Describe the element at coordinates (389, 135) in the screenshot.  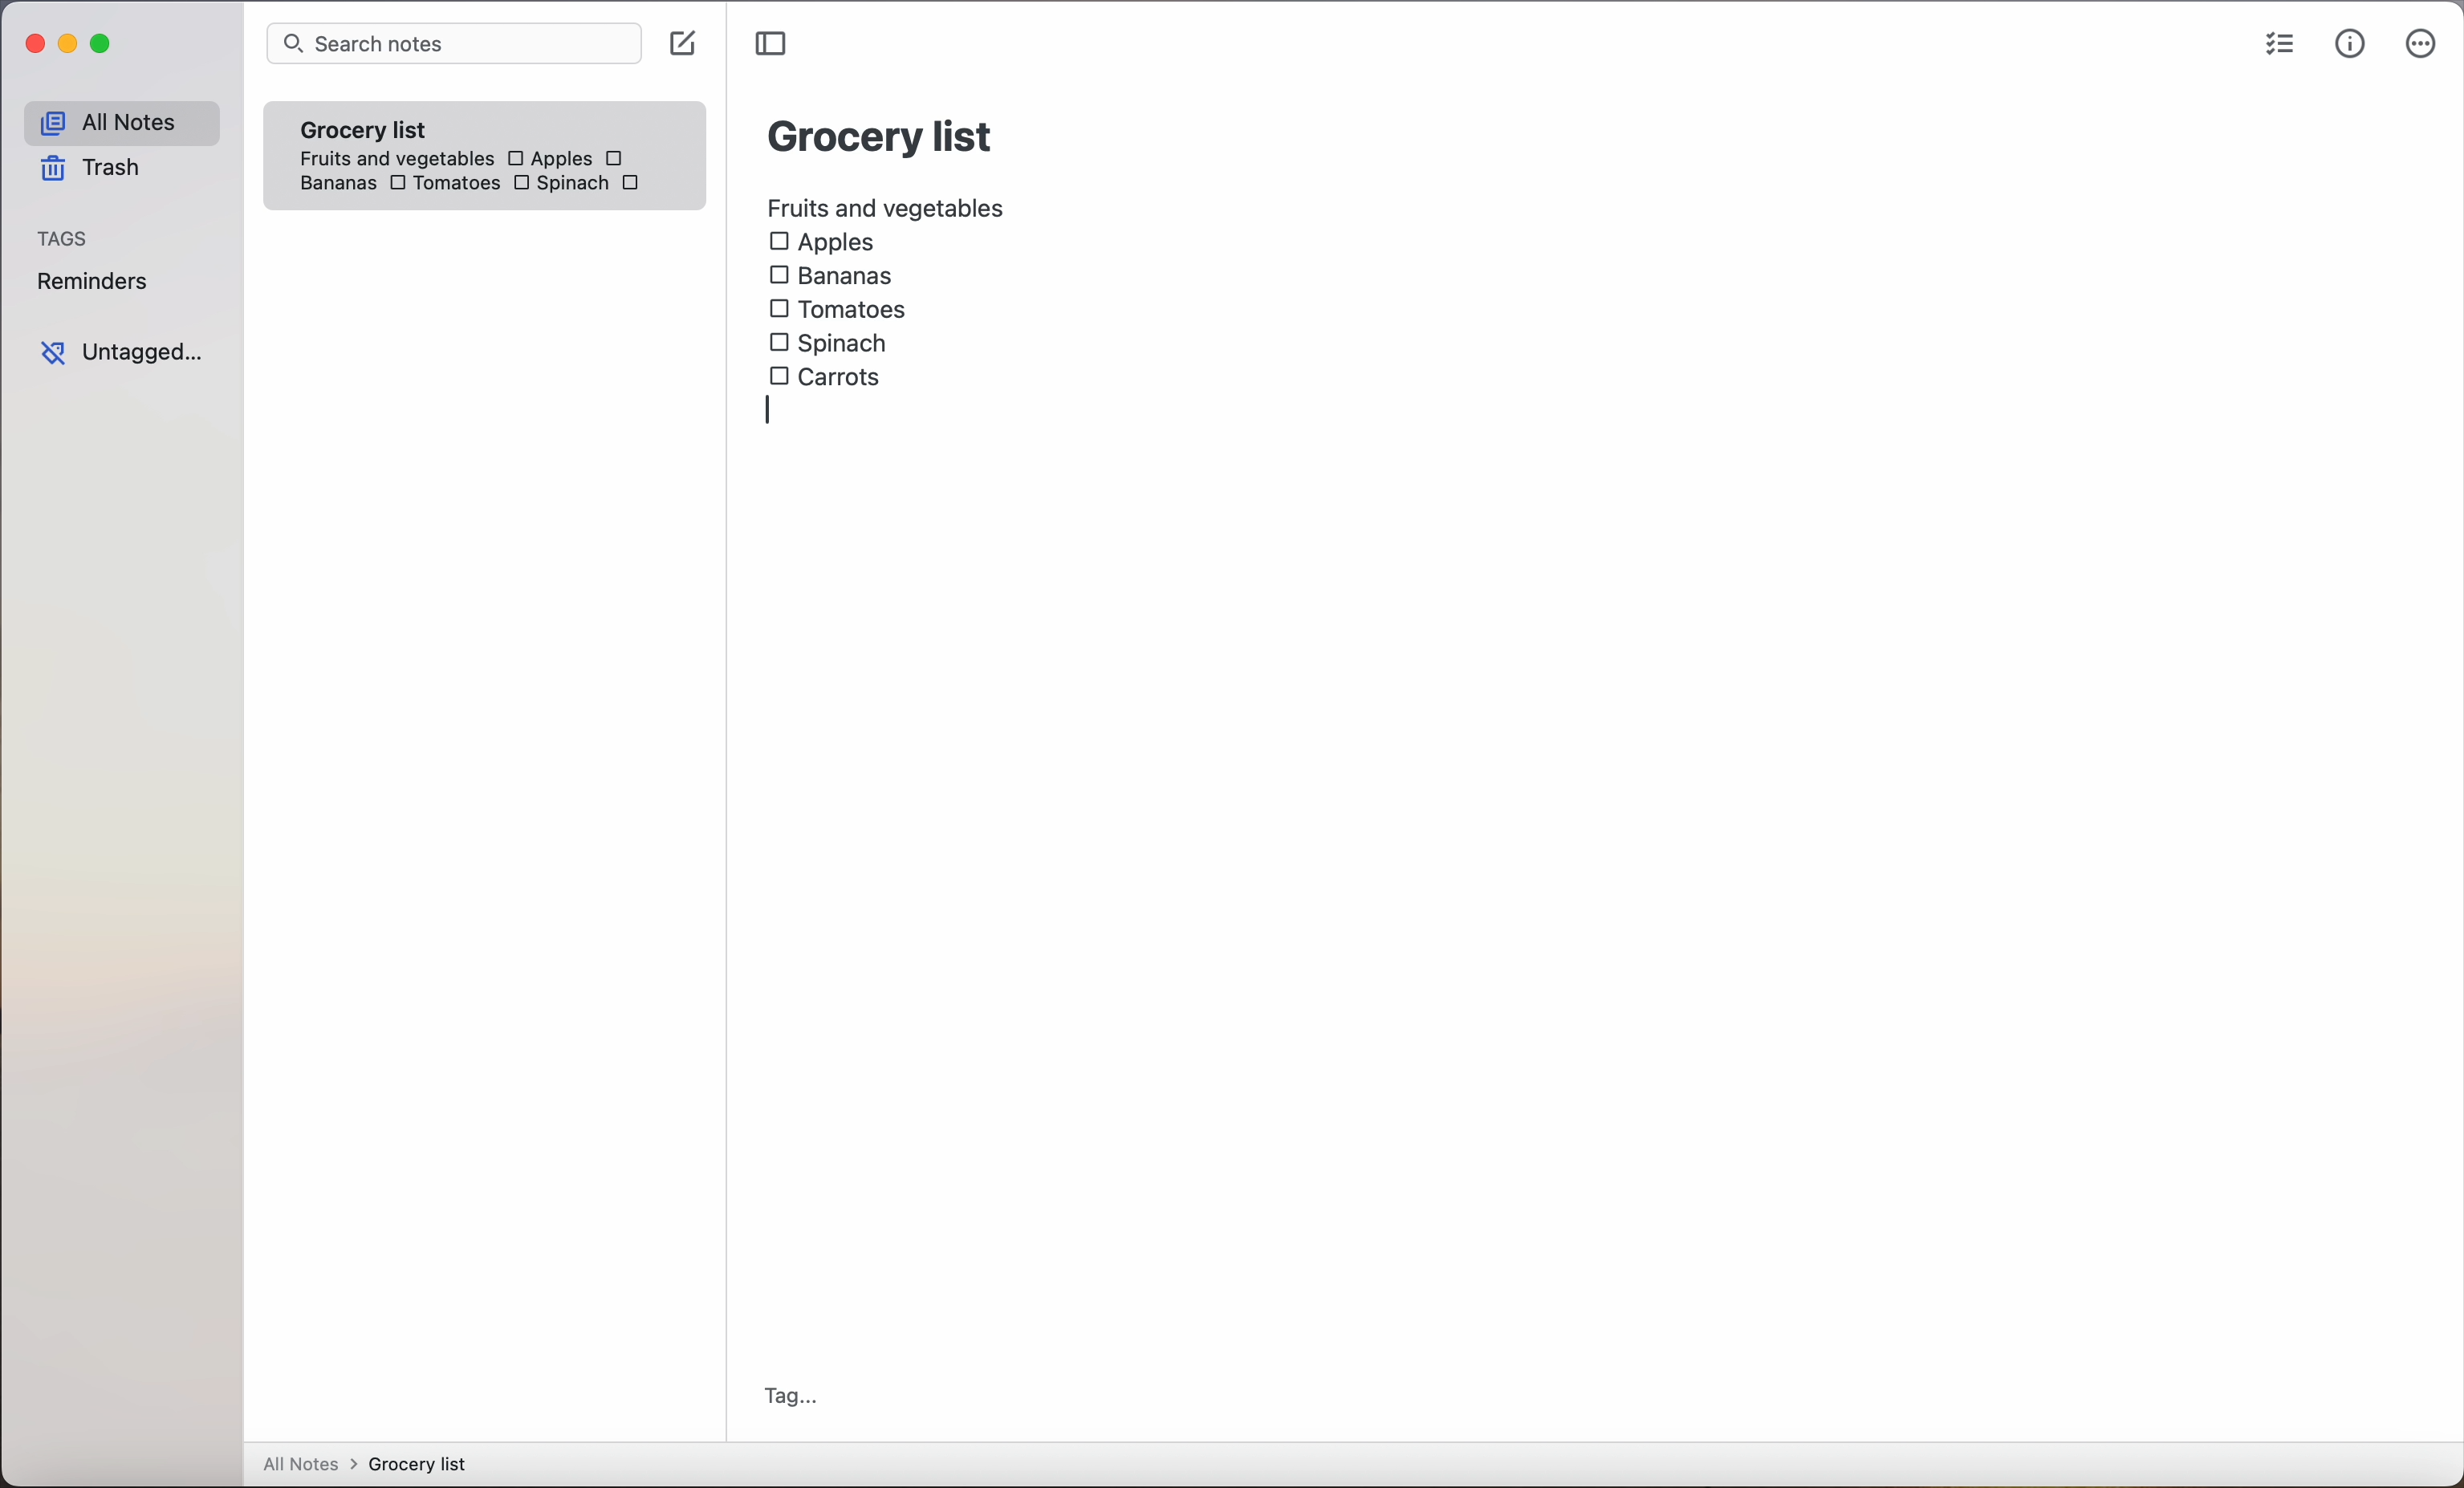
I see `grocery list note fruits and vegetables` at that location.